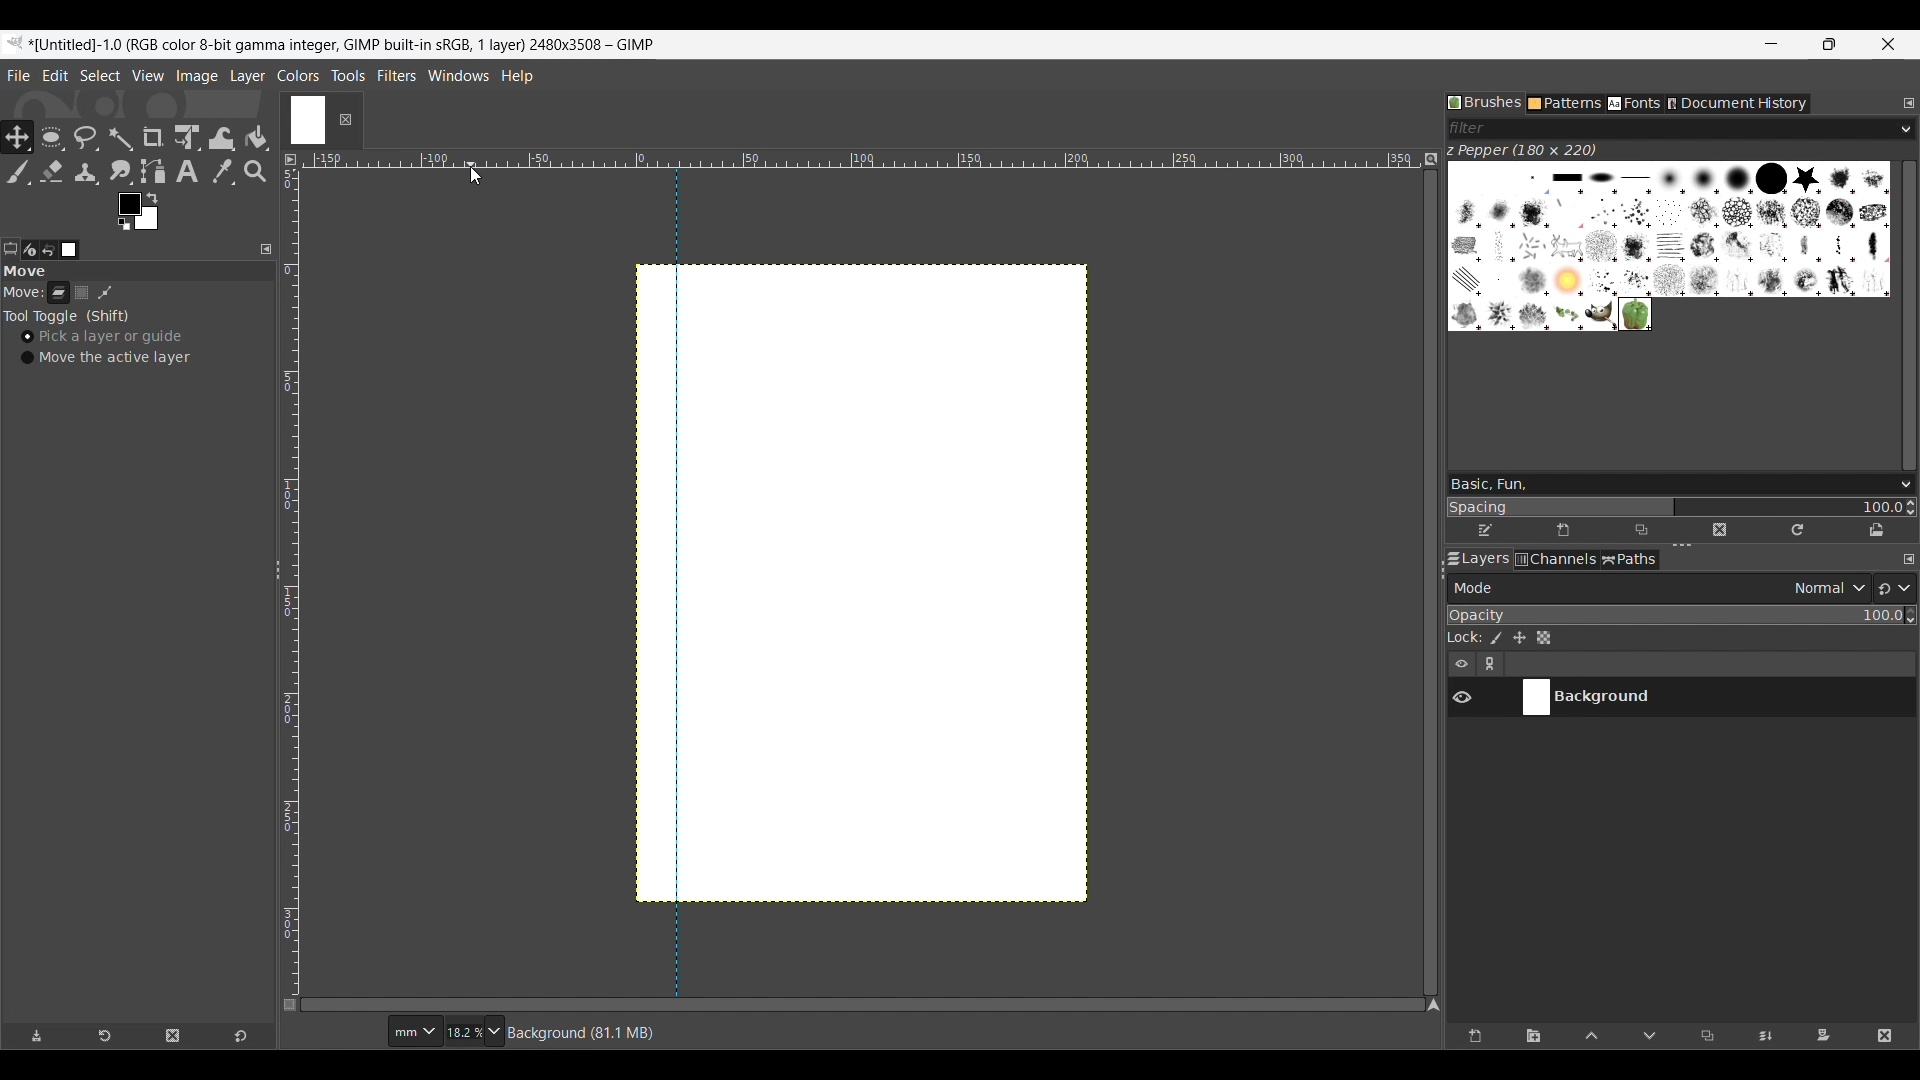 The width and height of the screenshot is (1920, 1080). I want to click on Move layer one step up, so click(1592, 1037).